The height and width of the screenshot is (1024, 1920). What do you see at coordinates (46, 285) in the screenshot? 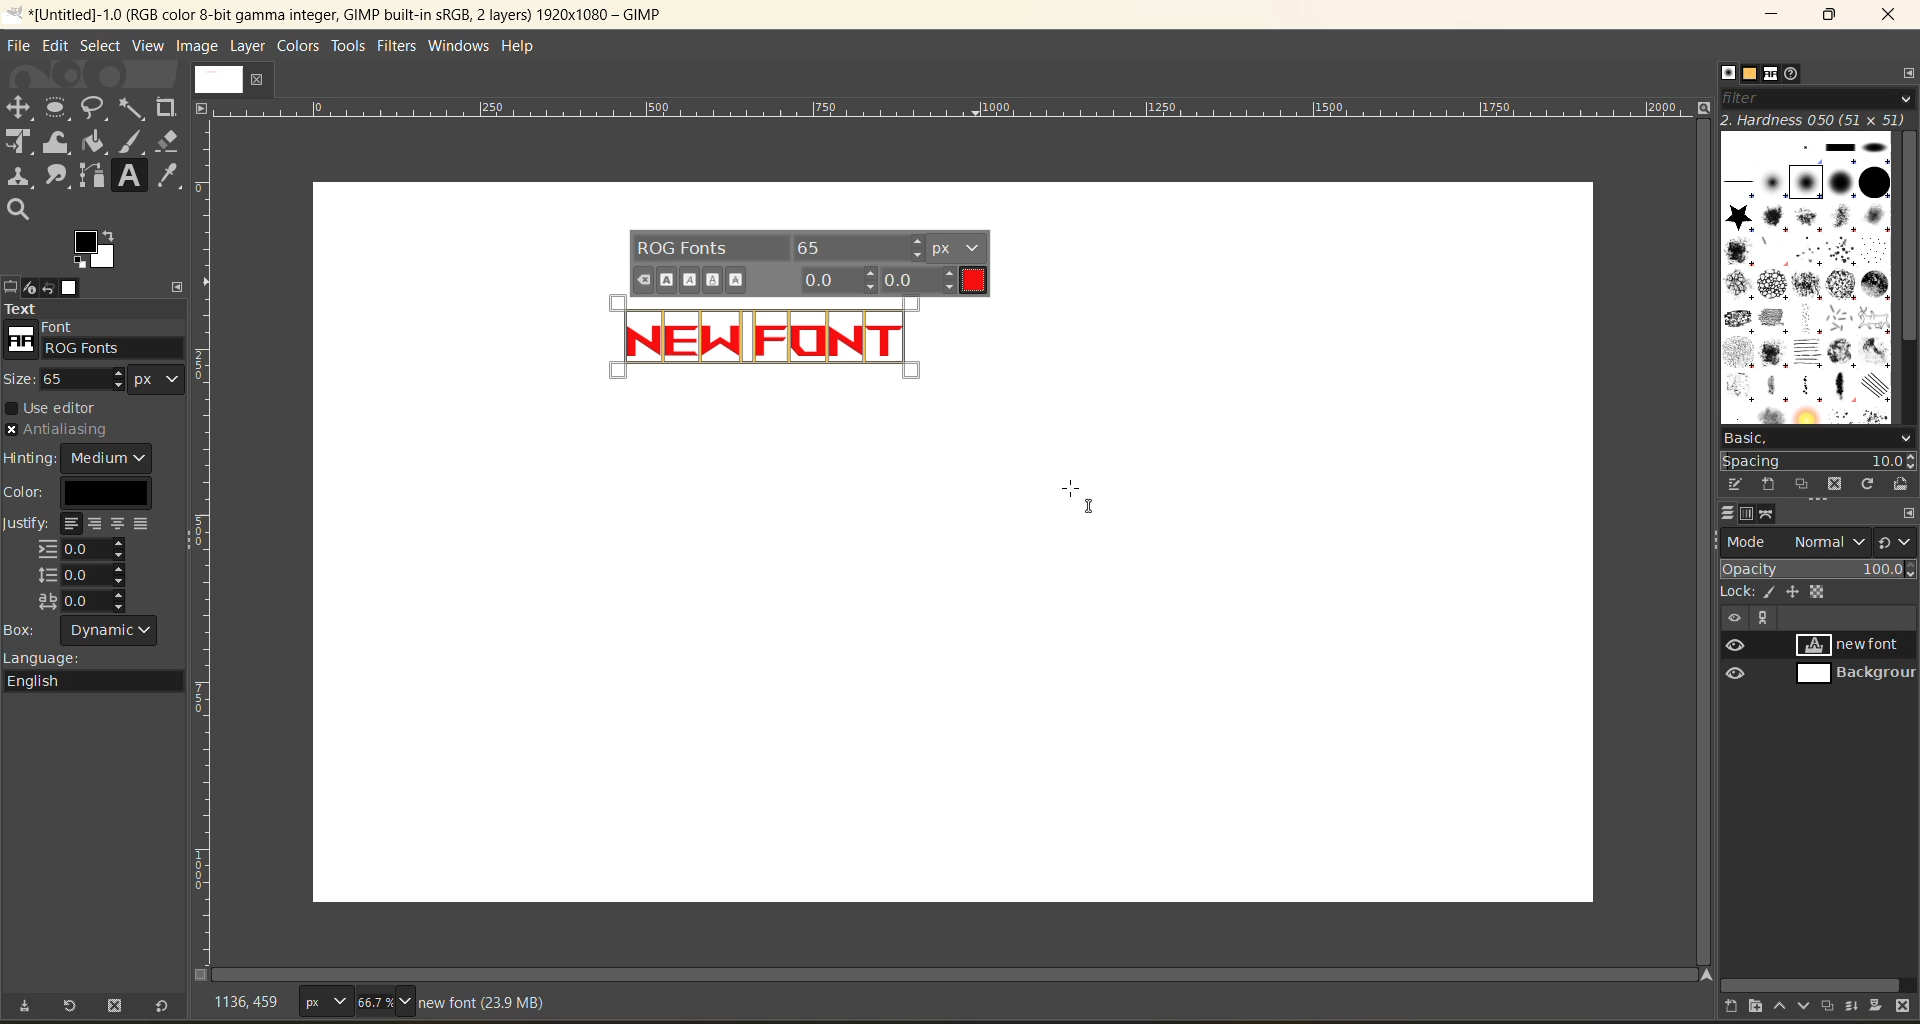
I see `undo history` at bounding box center [46, 285].